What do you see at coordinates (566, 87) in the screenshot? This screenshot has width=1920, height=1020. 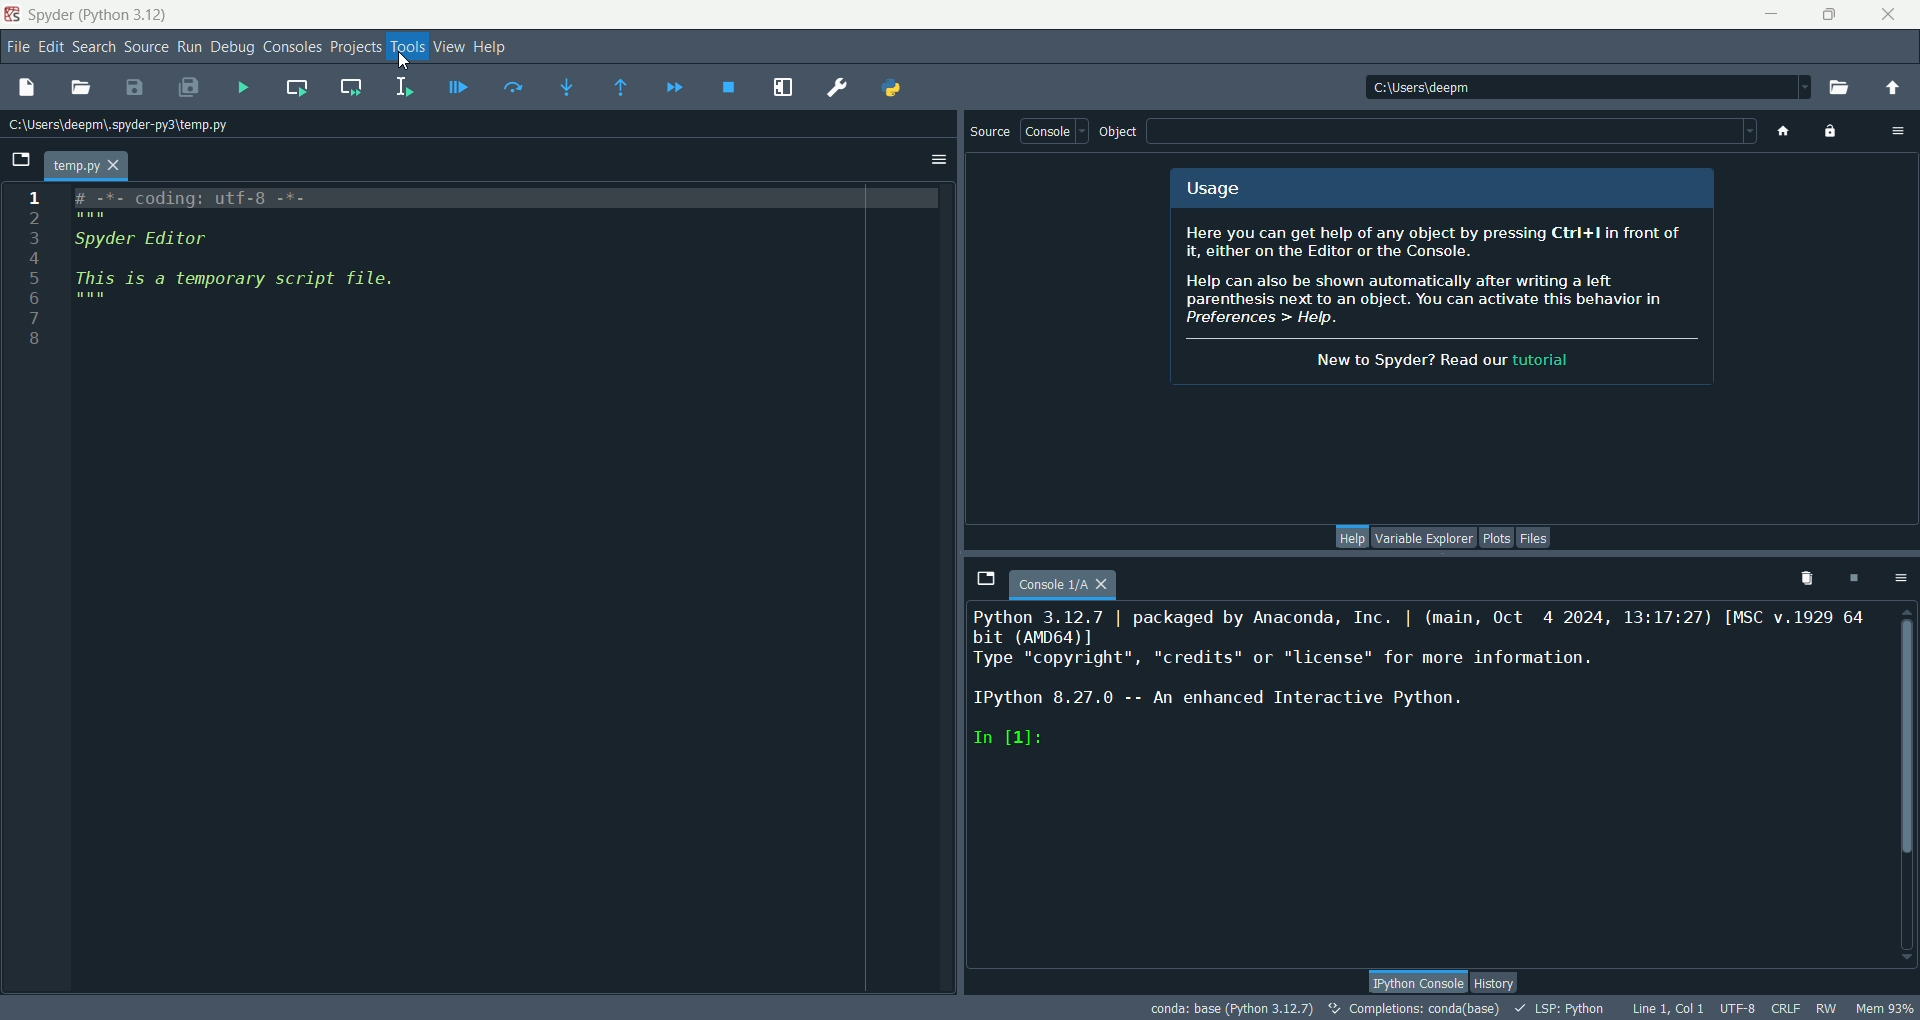 I see `step into function` at bounding box center [566, 87].